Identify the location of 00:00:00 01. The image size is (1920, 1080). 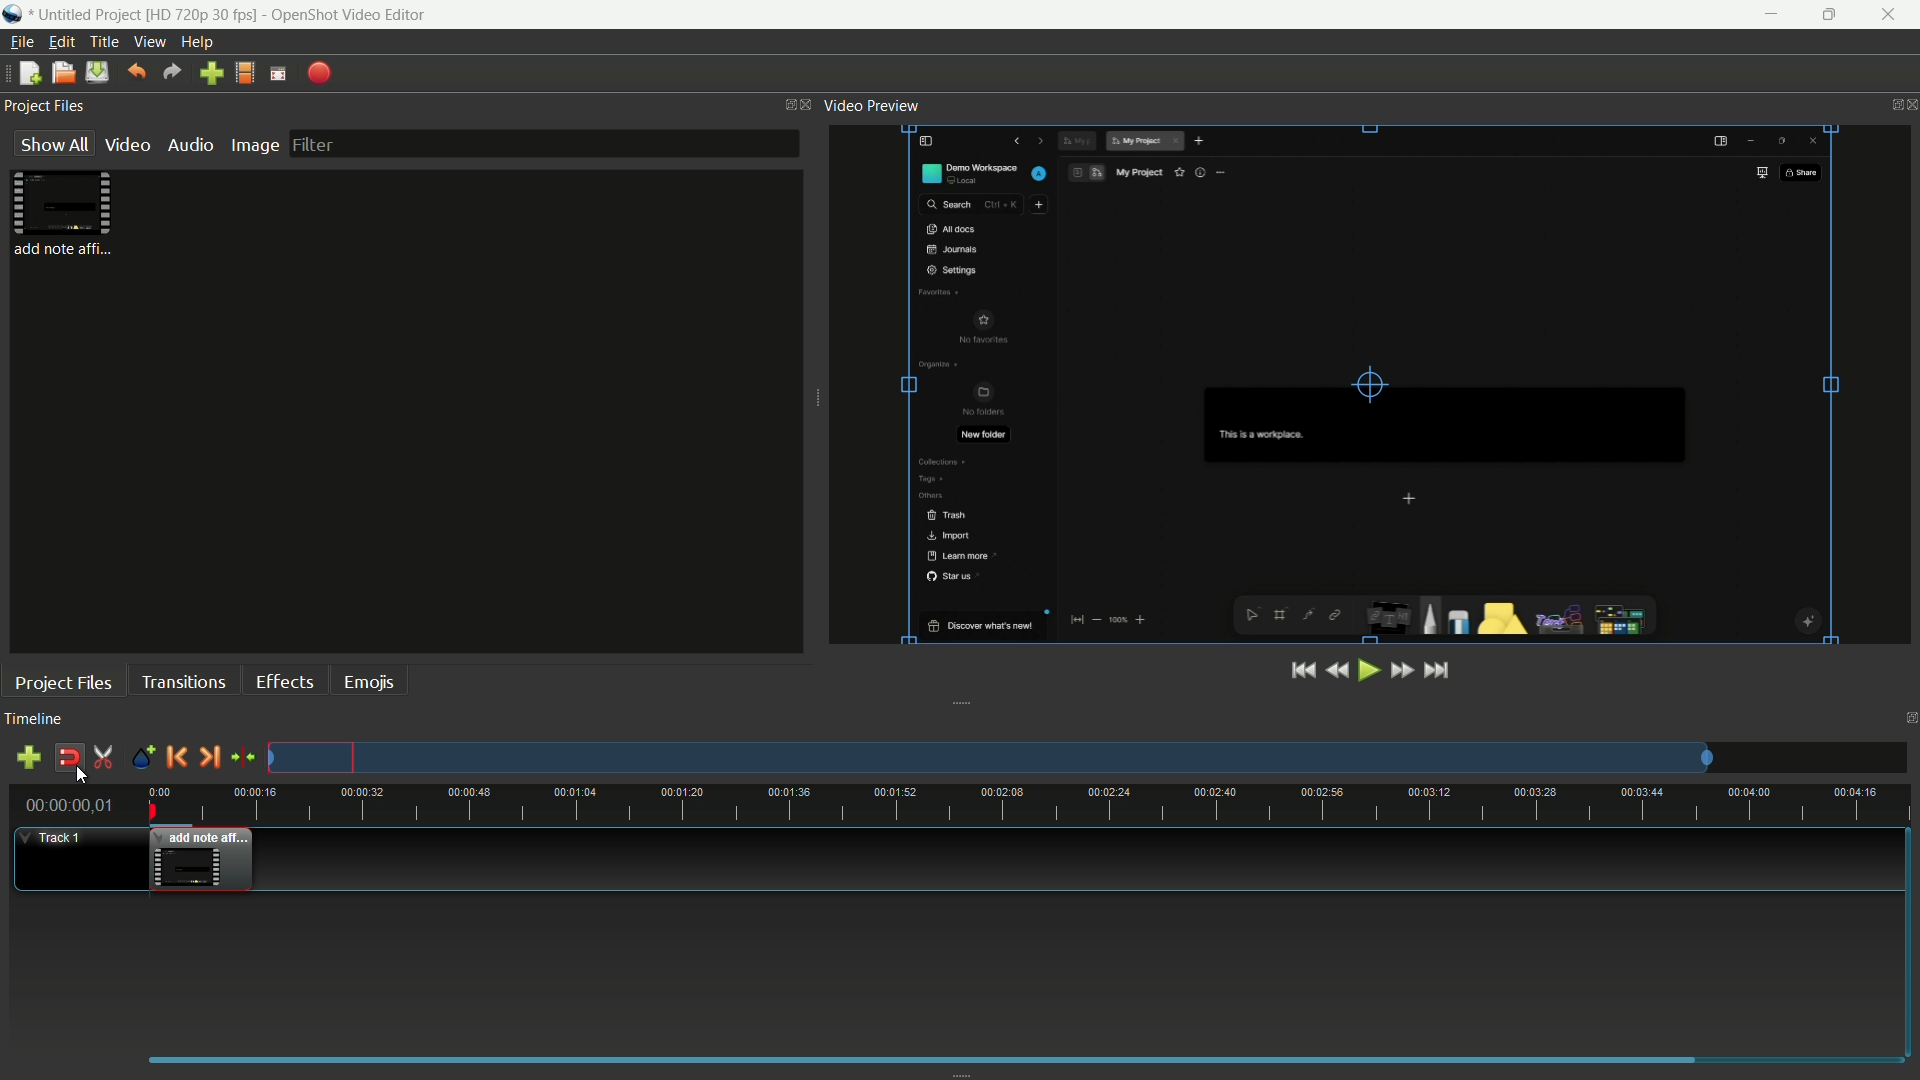
(69, 802).